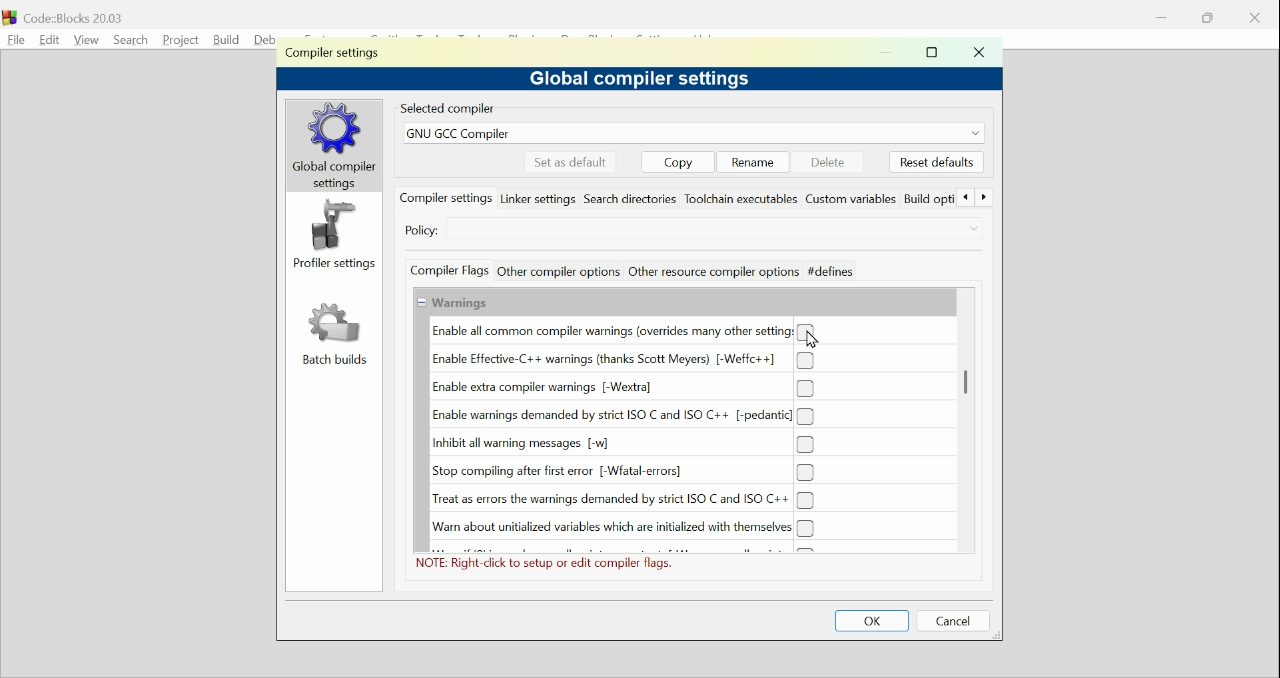  What do you see at coordinates (618, 528) in the screenshot?
I see `(un)check Warn about initialized variables which are initialized with themselves` at bounding box center [618, 528].